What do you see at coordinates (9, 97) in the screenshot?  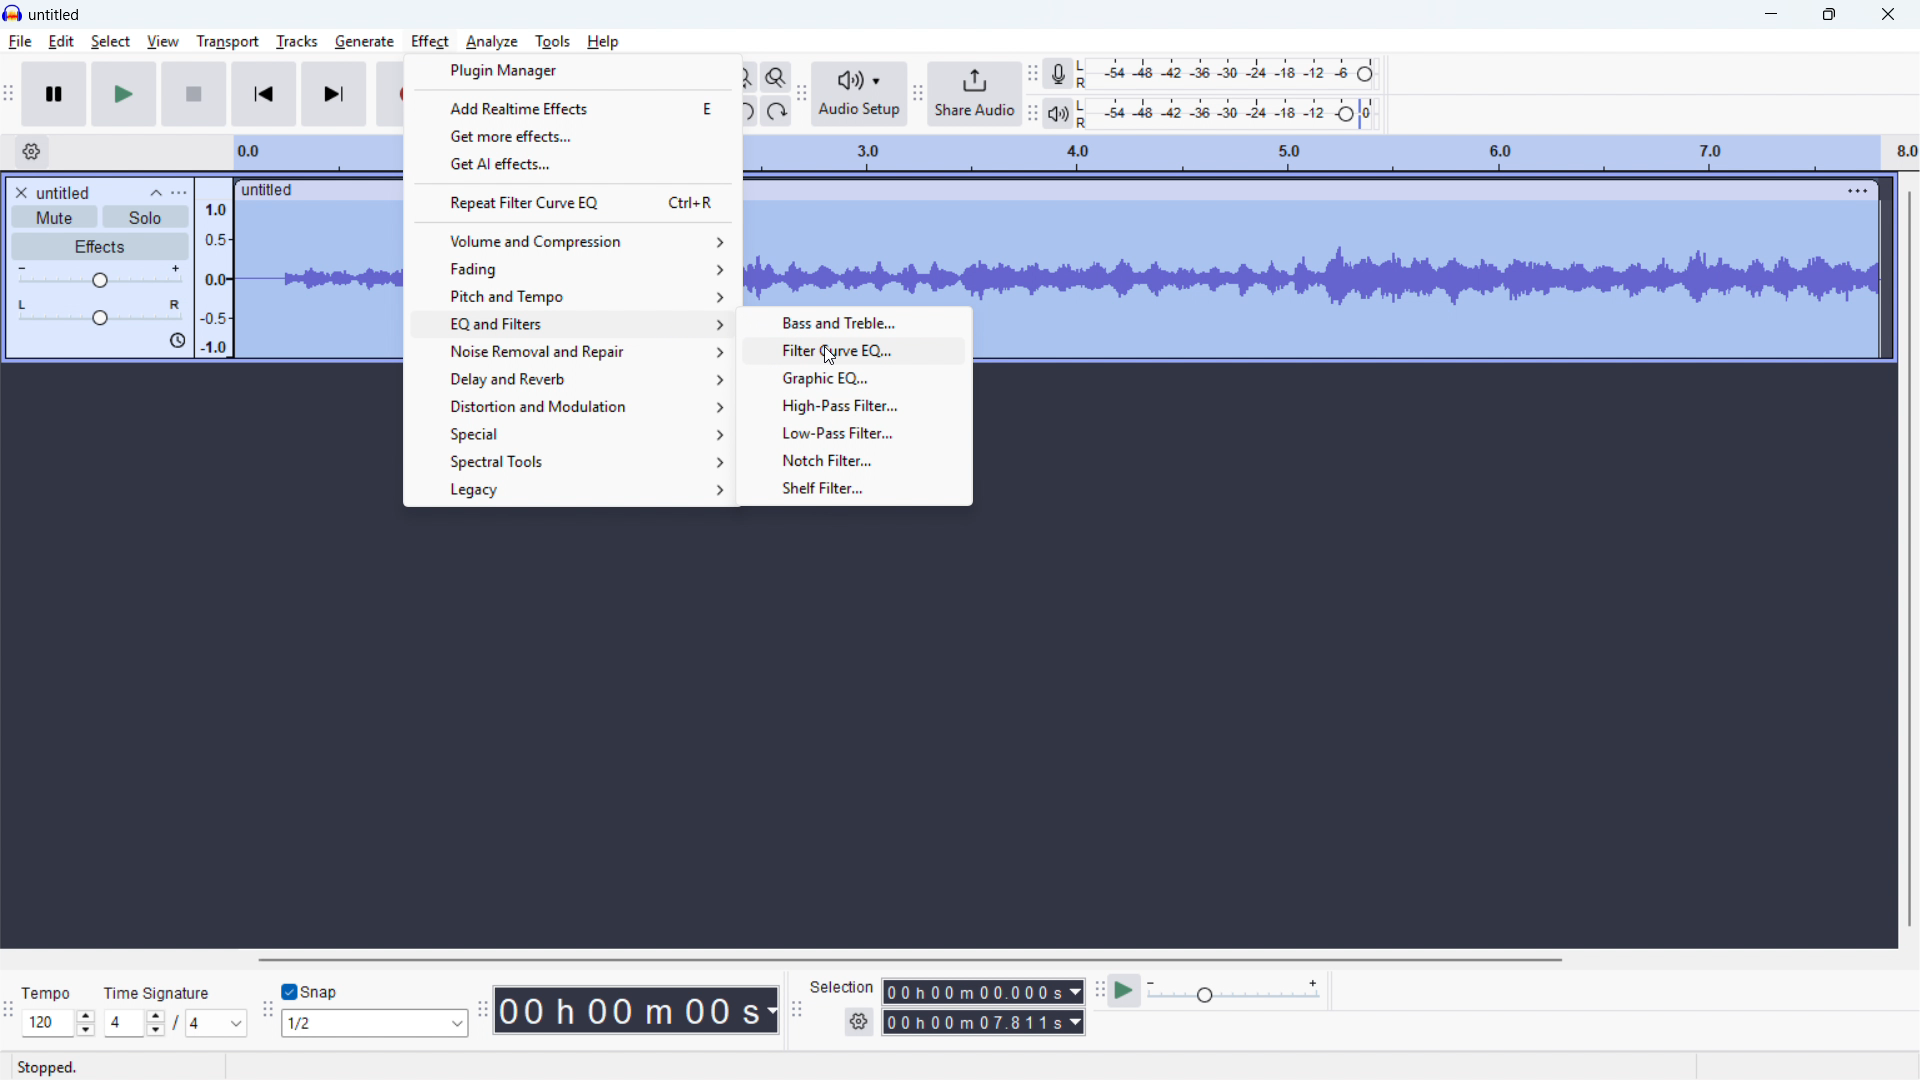 I see `transport toolbar` at bounding box center [9, 97].